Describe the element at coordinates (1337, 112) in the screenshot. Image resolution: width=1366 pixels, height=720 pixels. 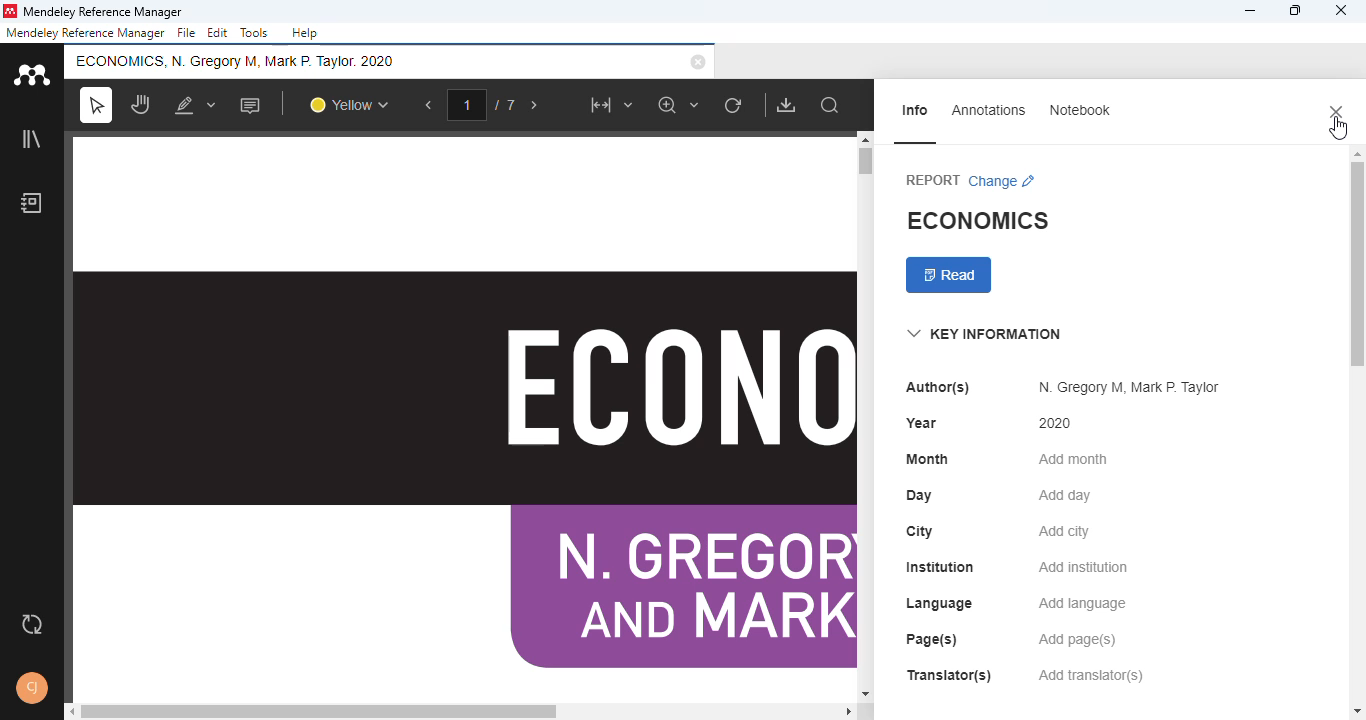
I see `close` at that location.